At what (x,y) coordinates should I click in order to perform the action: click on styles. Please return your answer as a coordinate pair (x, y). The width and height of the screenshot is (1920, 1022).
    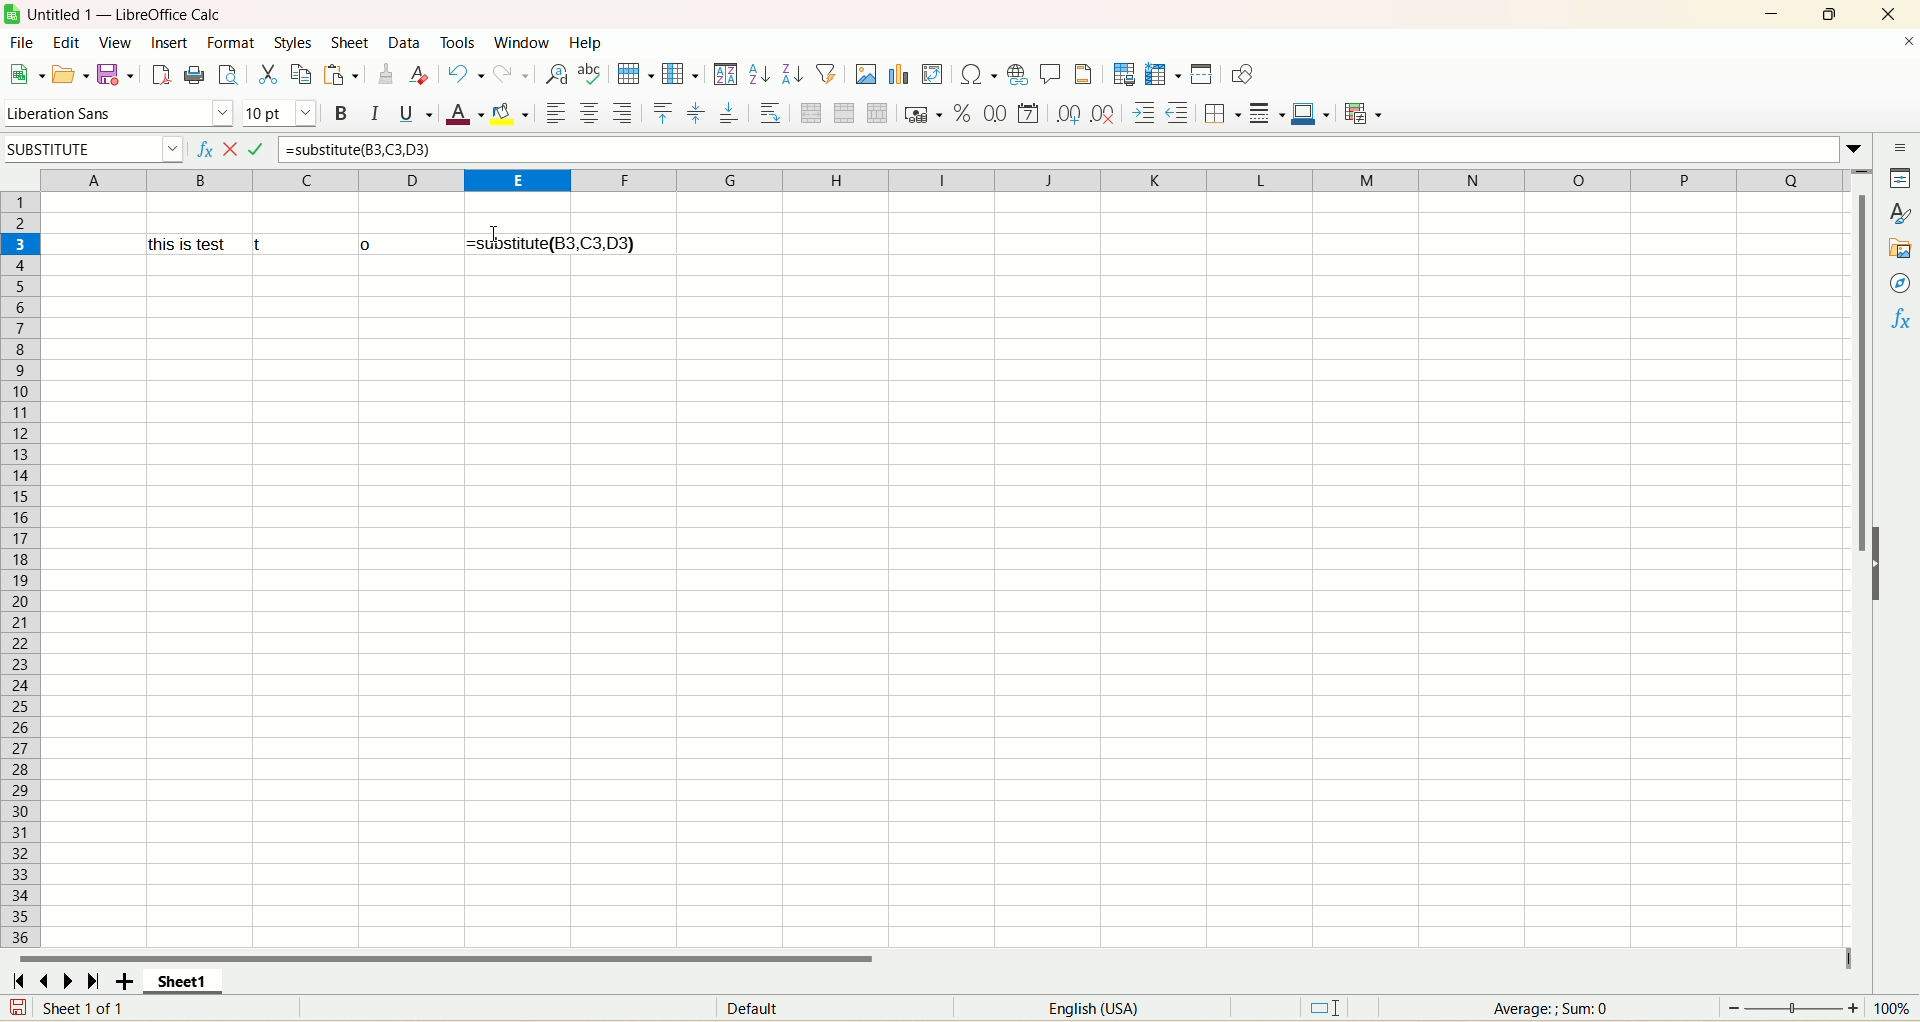
    Looking at the image, I should click on (291, 41).